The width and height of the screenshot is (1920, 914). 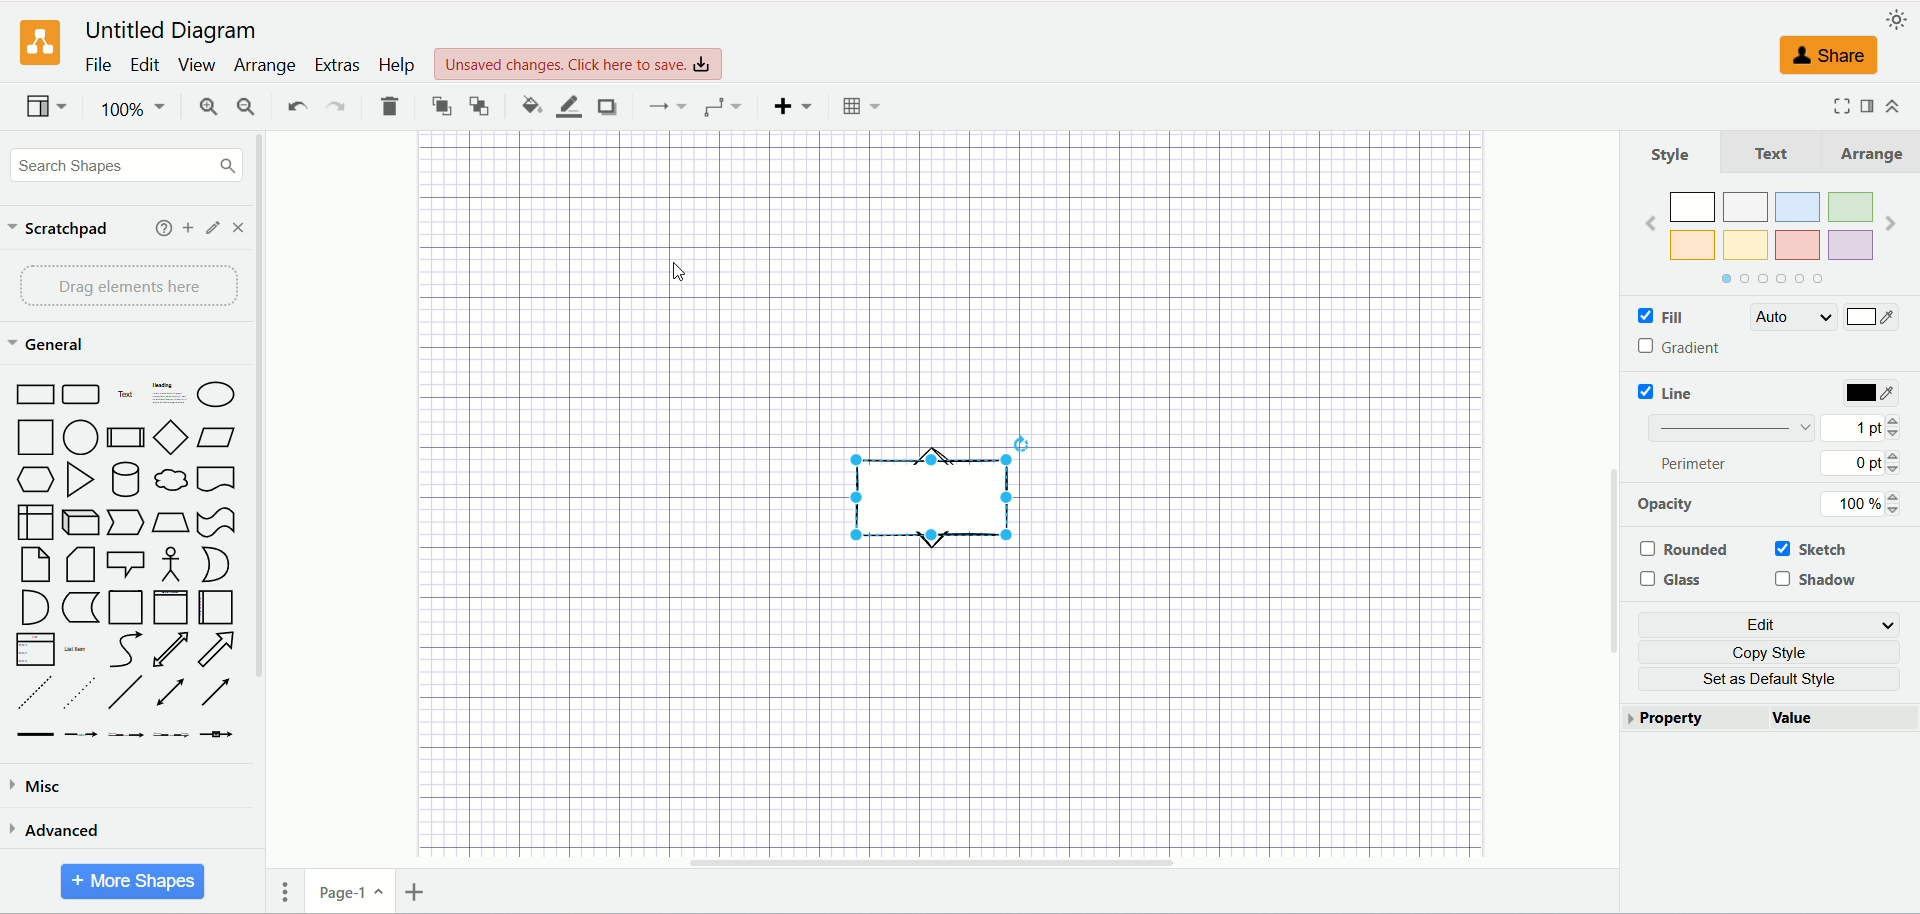 I want to click on shadow, so click(x=608, y=106).